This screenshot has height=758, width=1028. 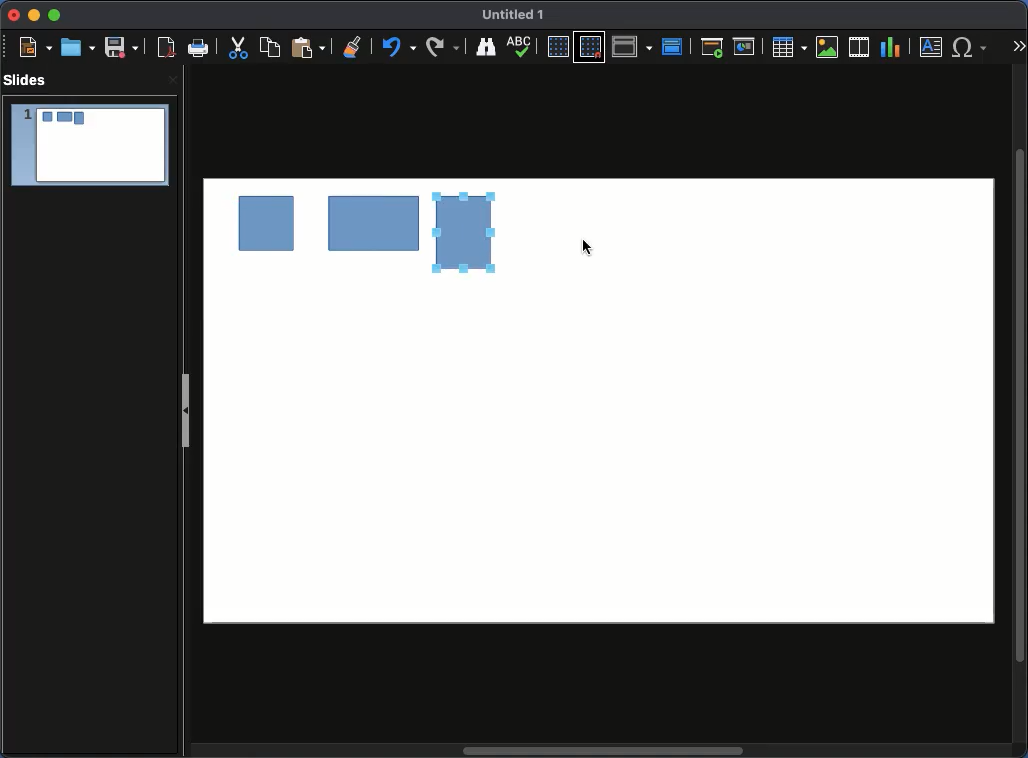 I want to click on Characters, so click(x=972, y=47).